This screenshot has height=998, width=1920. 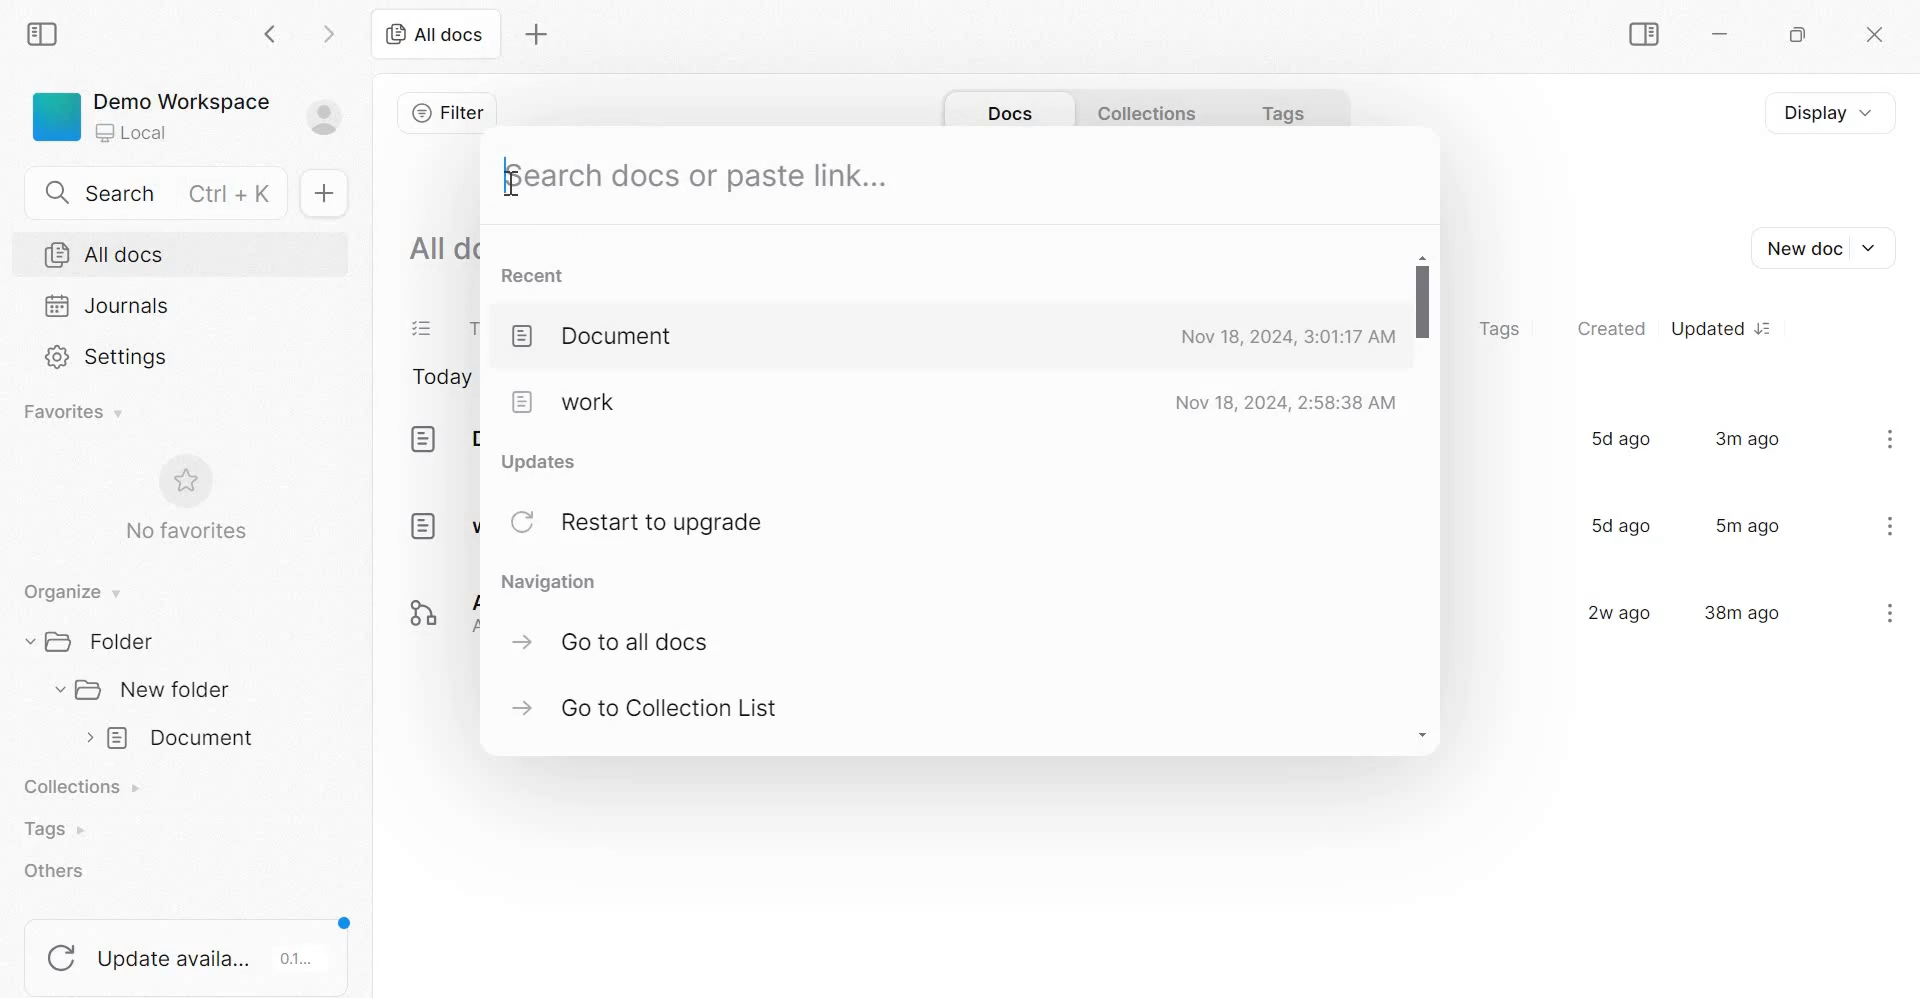 I want to click on work, so click(x=442, y=524).